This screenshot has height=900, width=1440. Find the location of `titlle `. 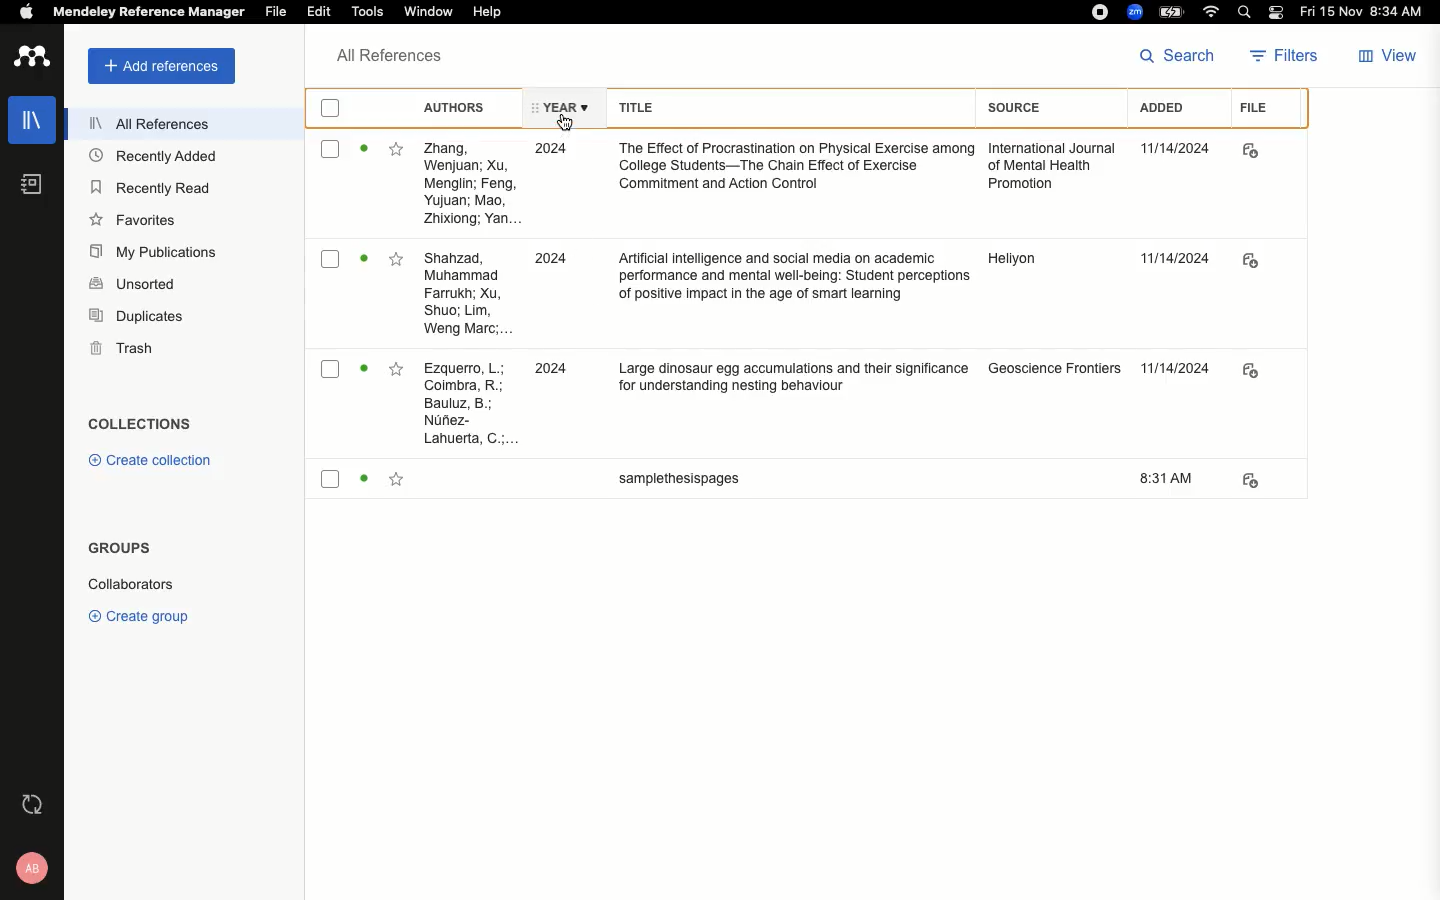

titlle  is located at coordinates (781, 381).